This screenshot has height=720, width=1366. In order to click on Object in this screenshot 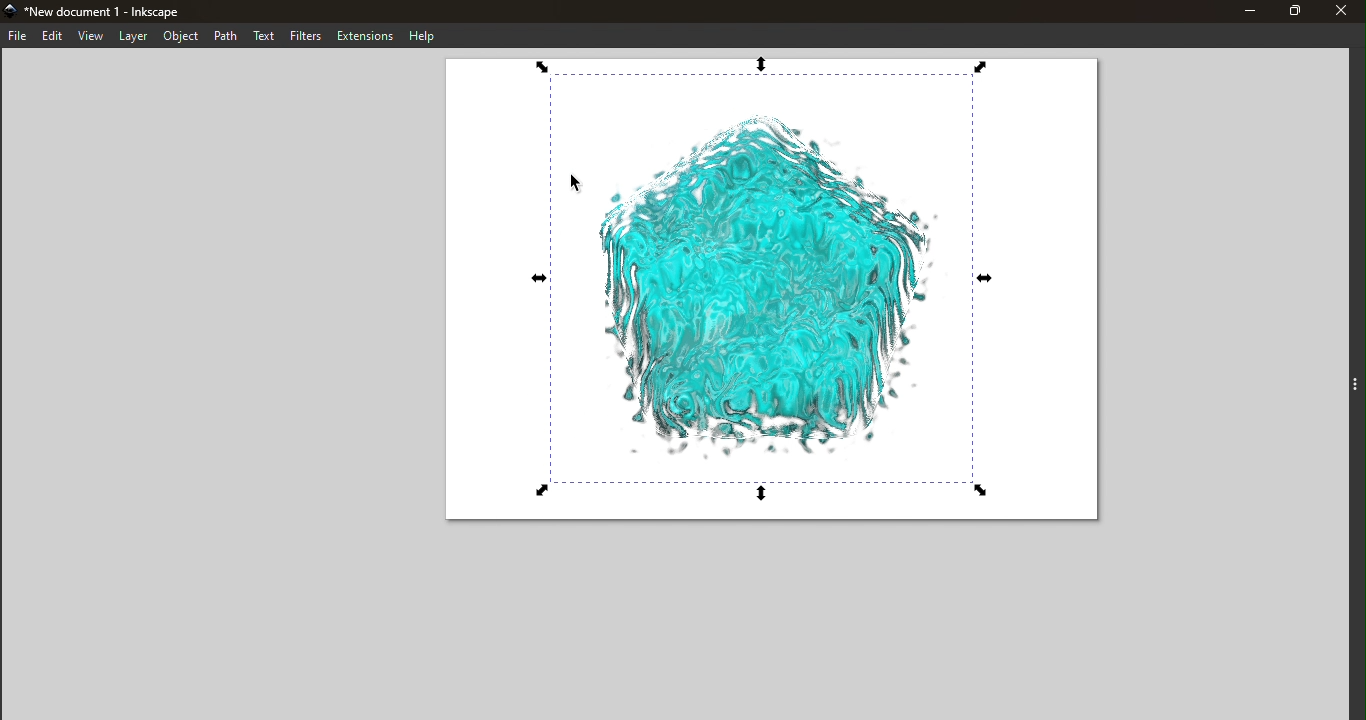, I will do `click(179, 36)`.